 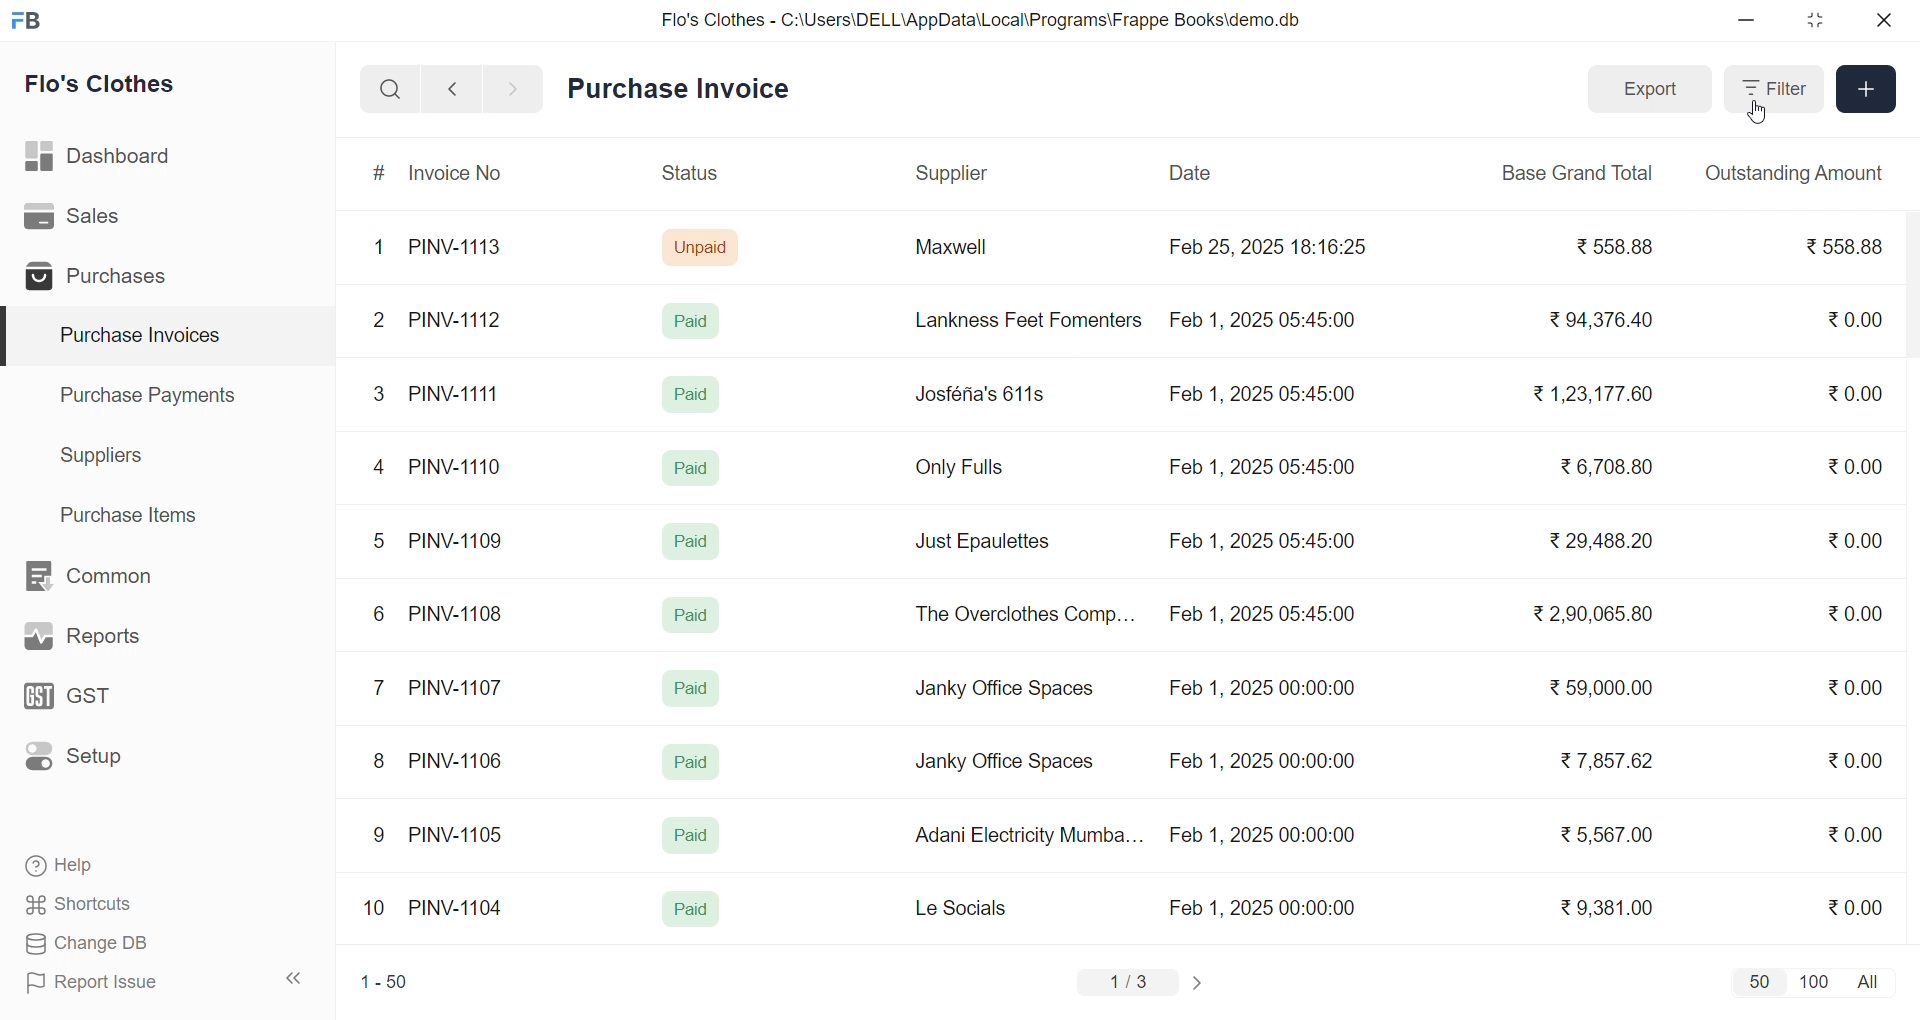 What do you see at coordinates (126, 944) in the screenshot?
I see `Change DB` at bounding box center [126, 944].